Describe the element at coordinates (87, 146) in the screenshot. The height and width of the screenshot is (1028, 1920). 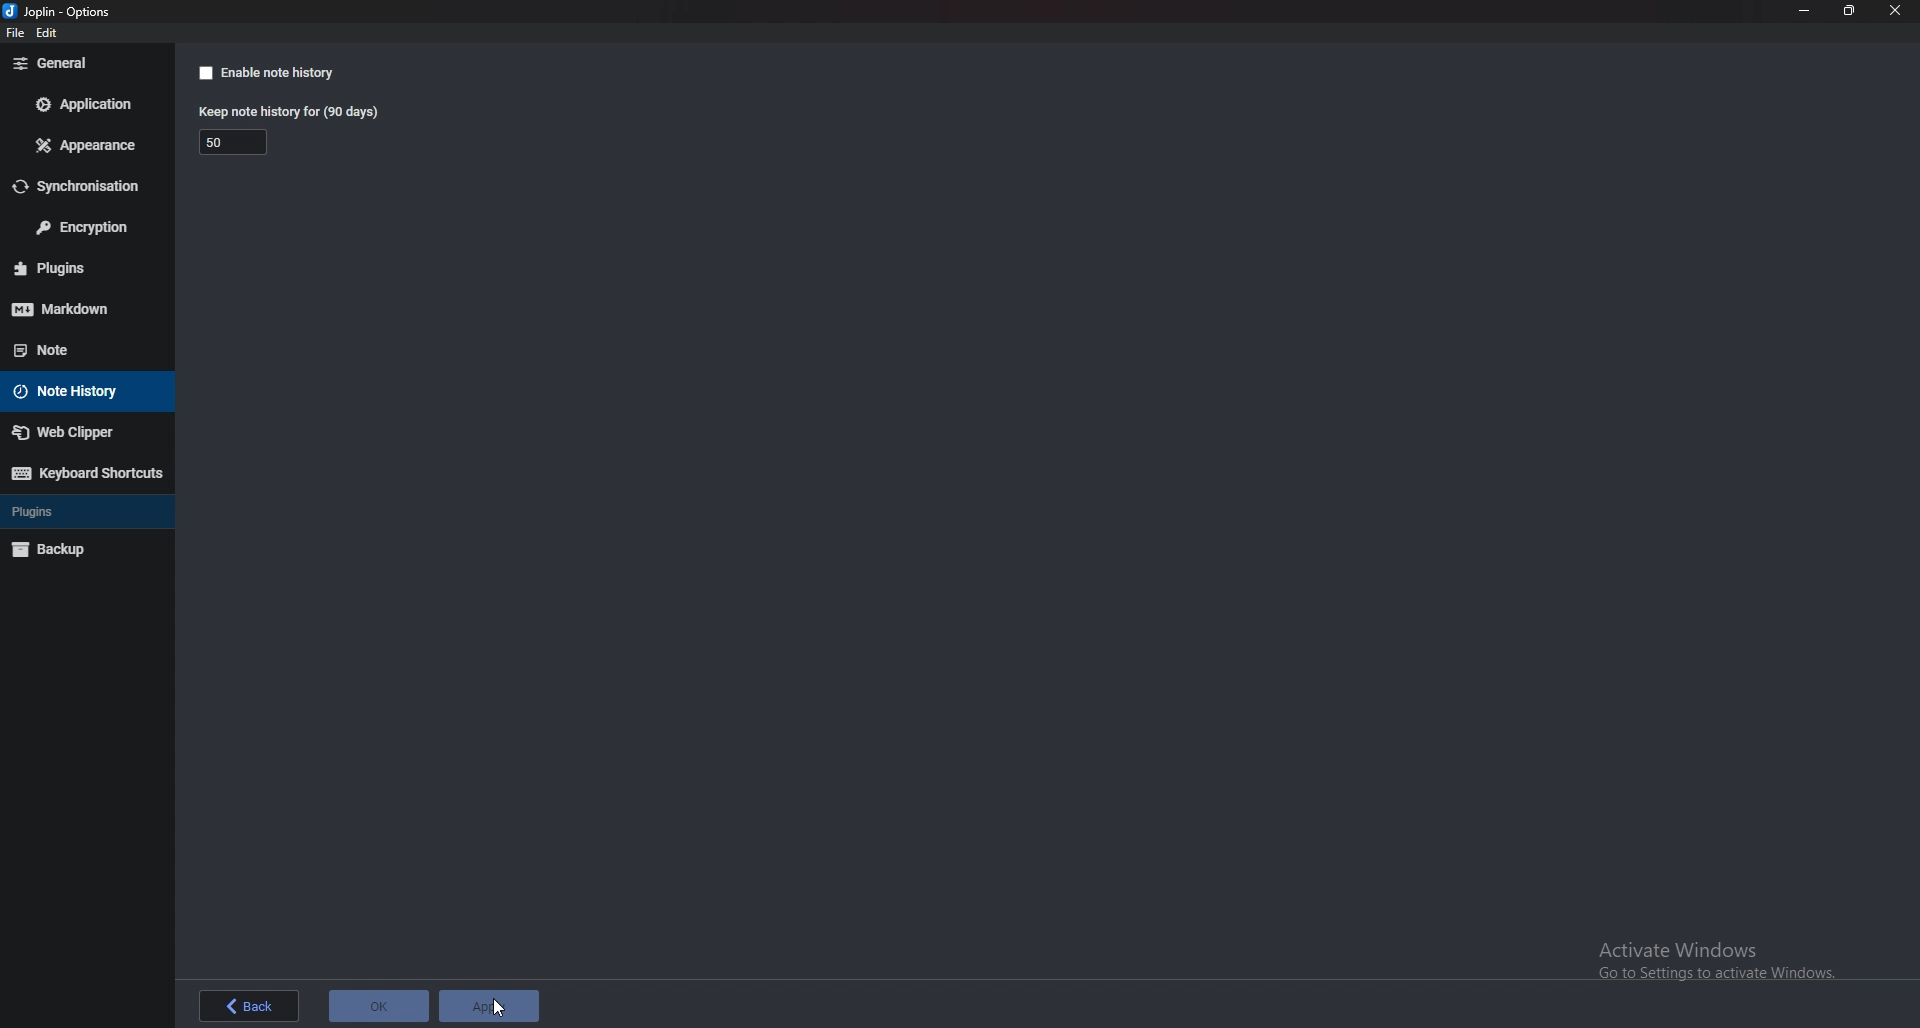
I see `Appearance` at that location.